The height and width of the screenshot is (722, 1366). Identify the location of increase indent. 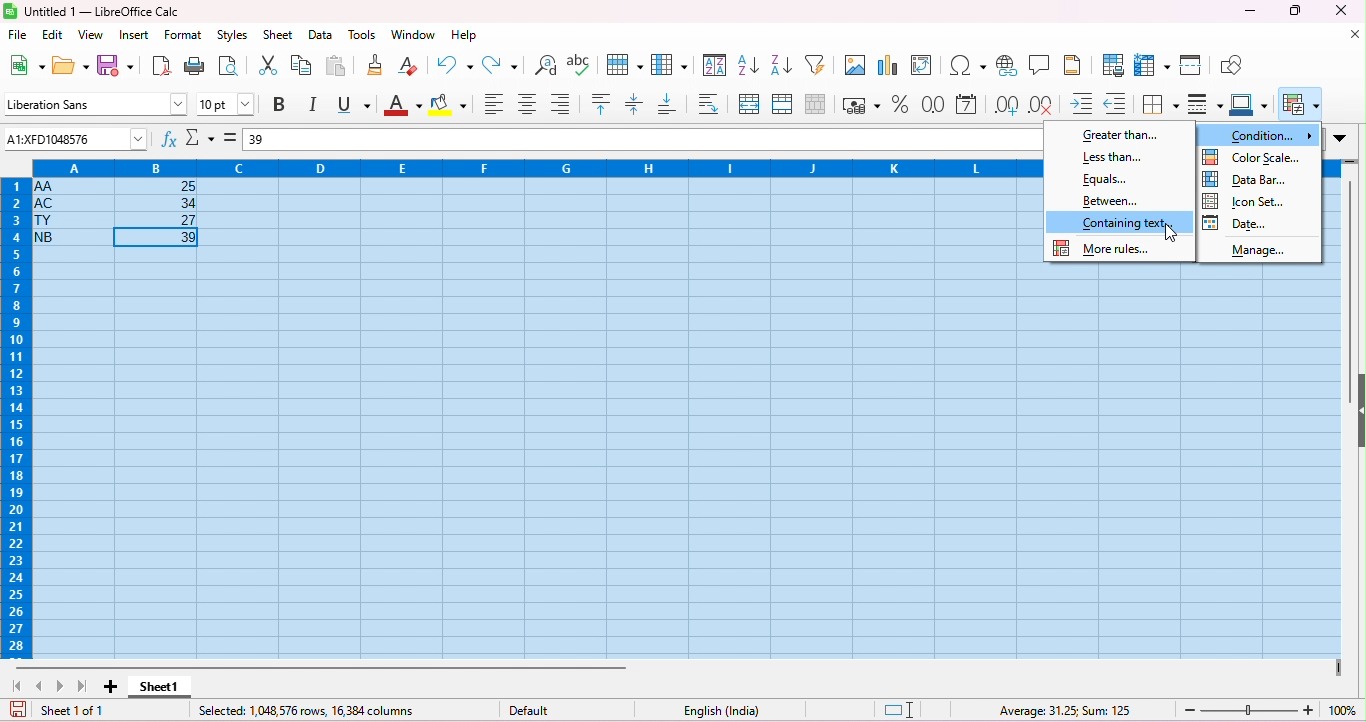
(1083, 103).